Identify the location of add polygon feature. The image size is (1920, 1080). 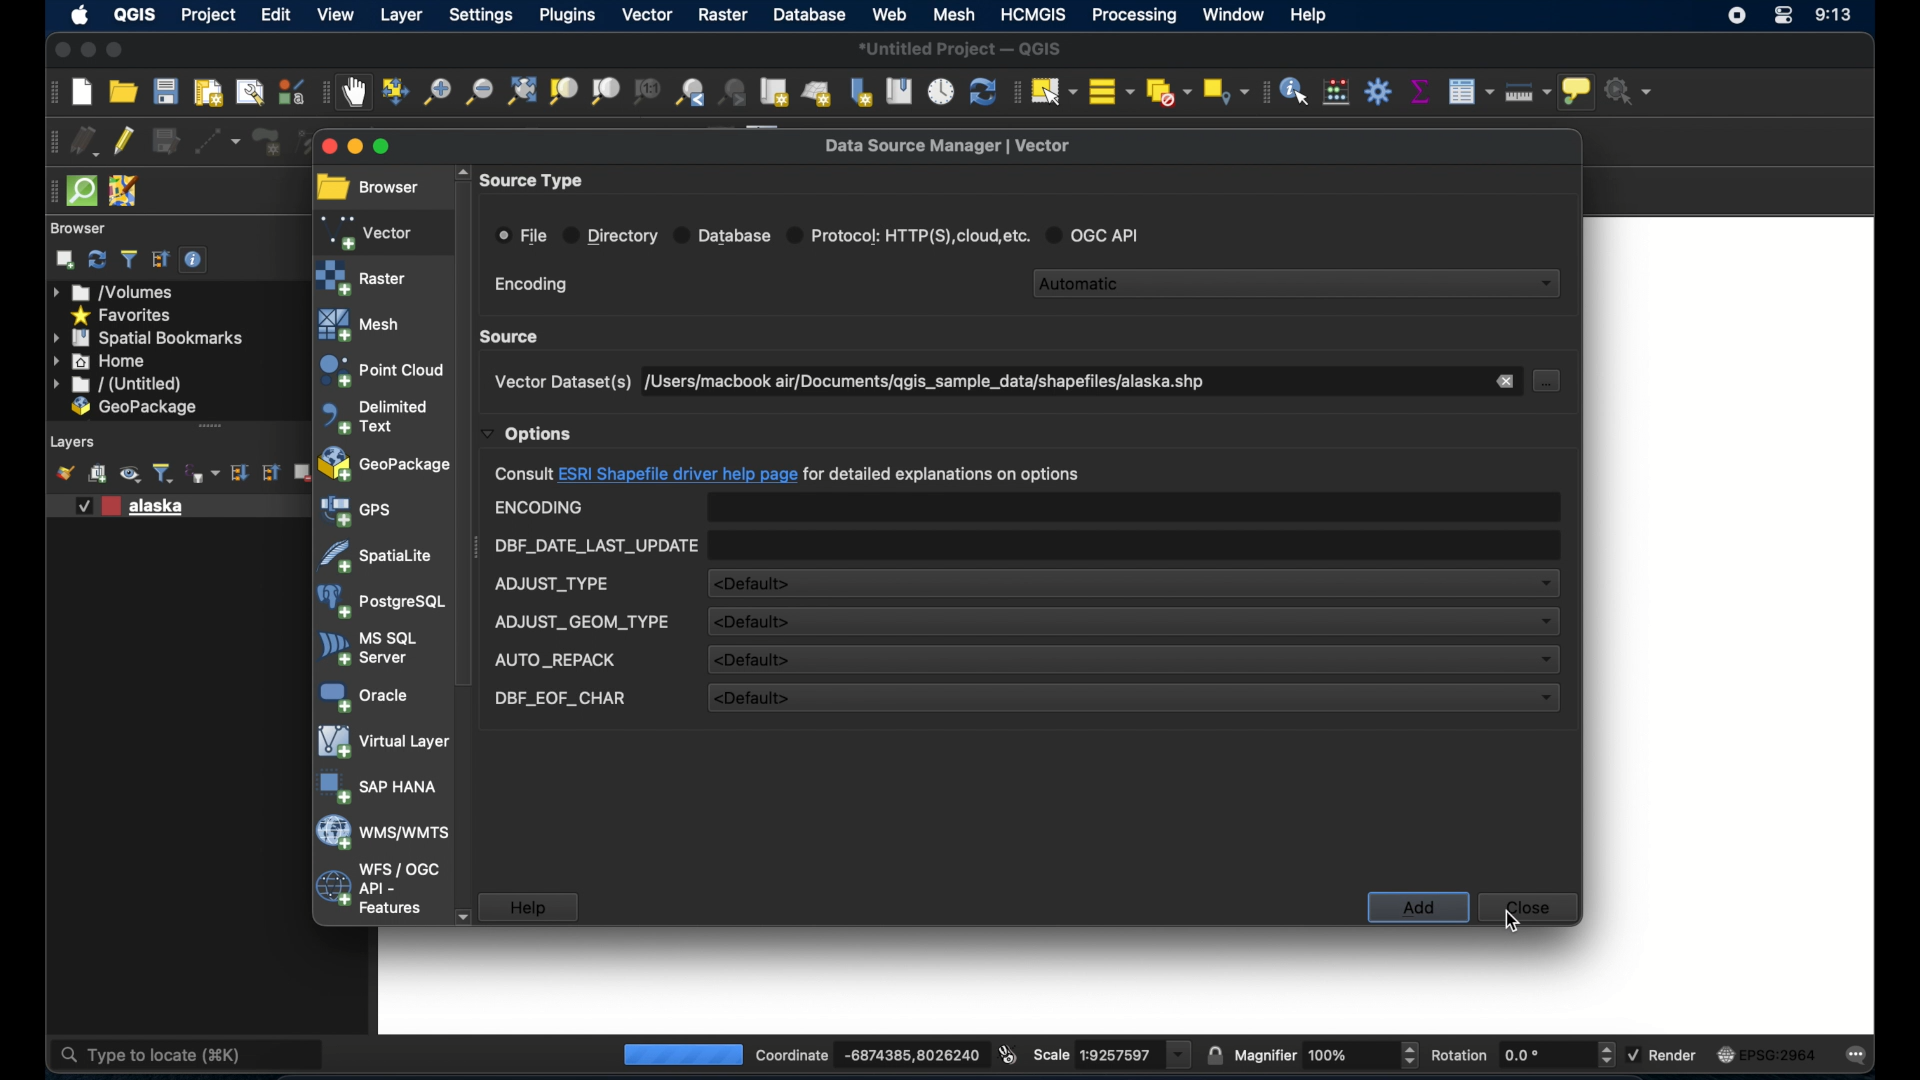
(263, 139).